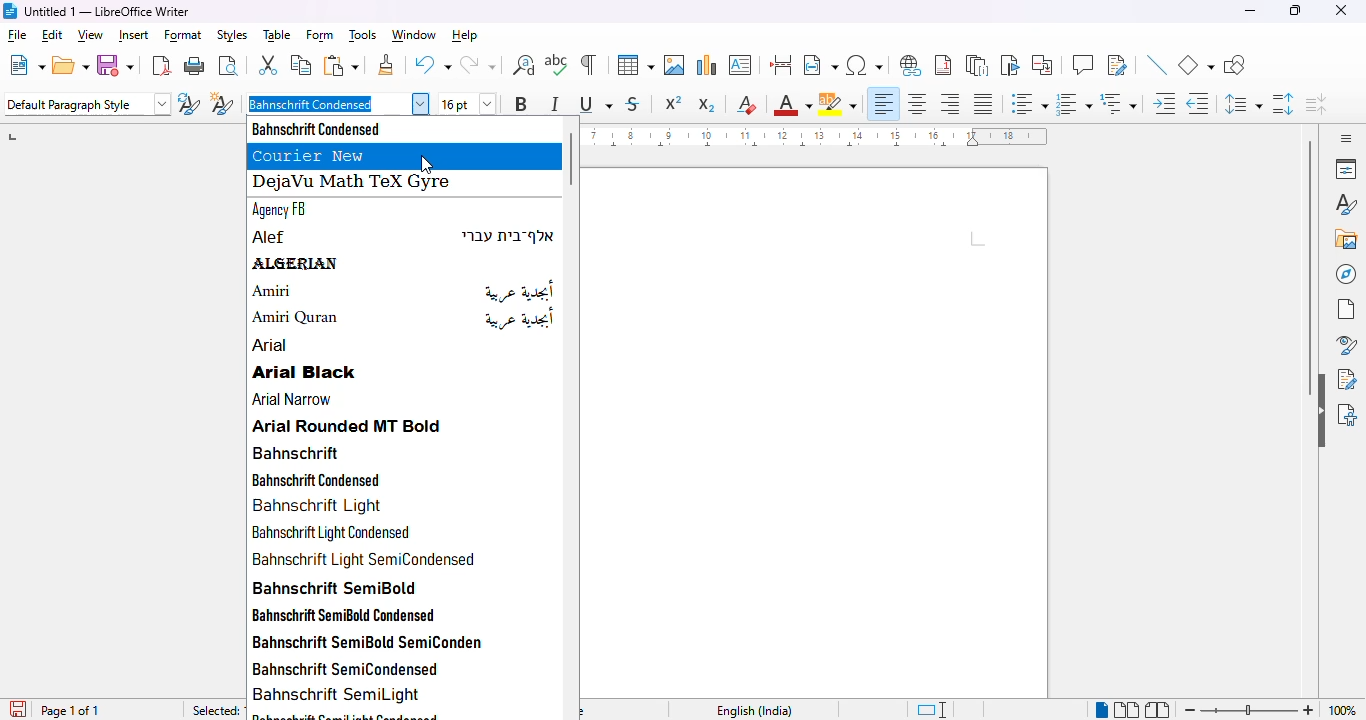  Describe the element at coordinates (675, 65) in the screenshot. I see `insert image` at that location.